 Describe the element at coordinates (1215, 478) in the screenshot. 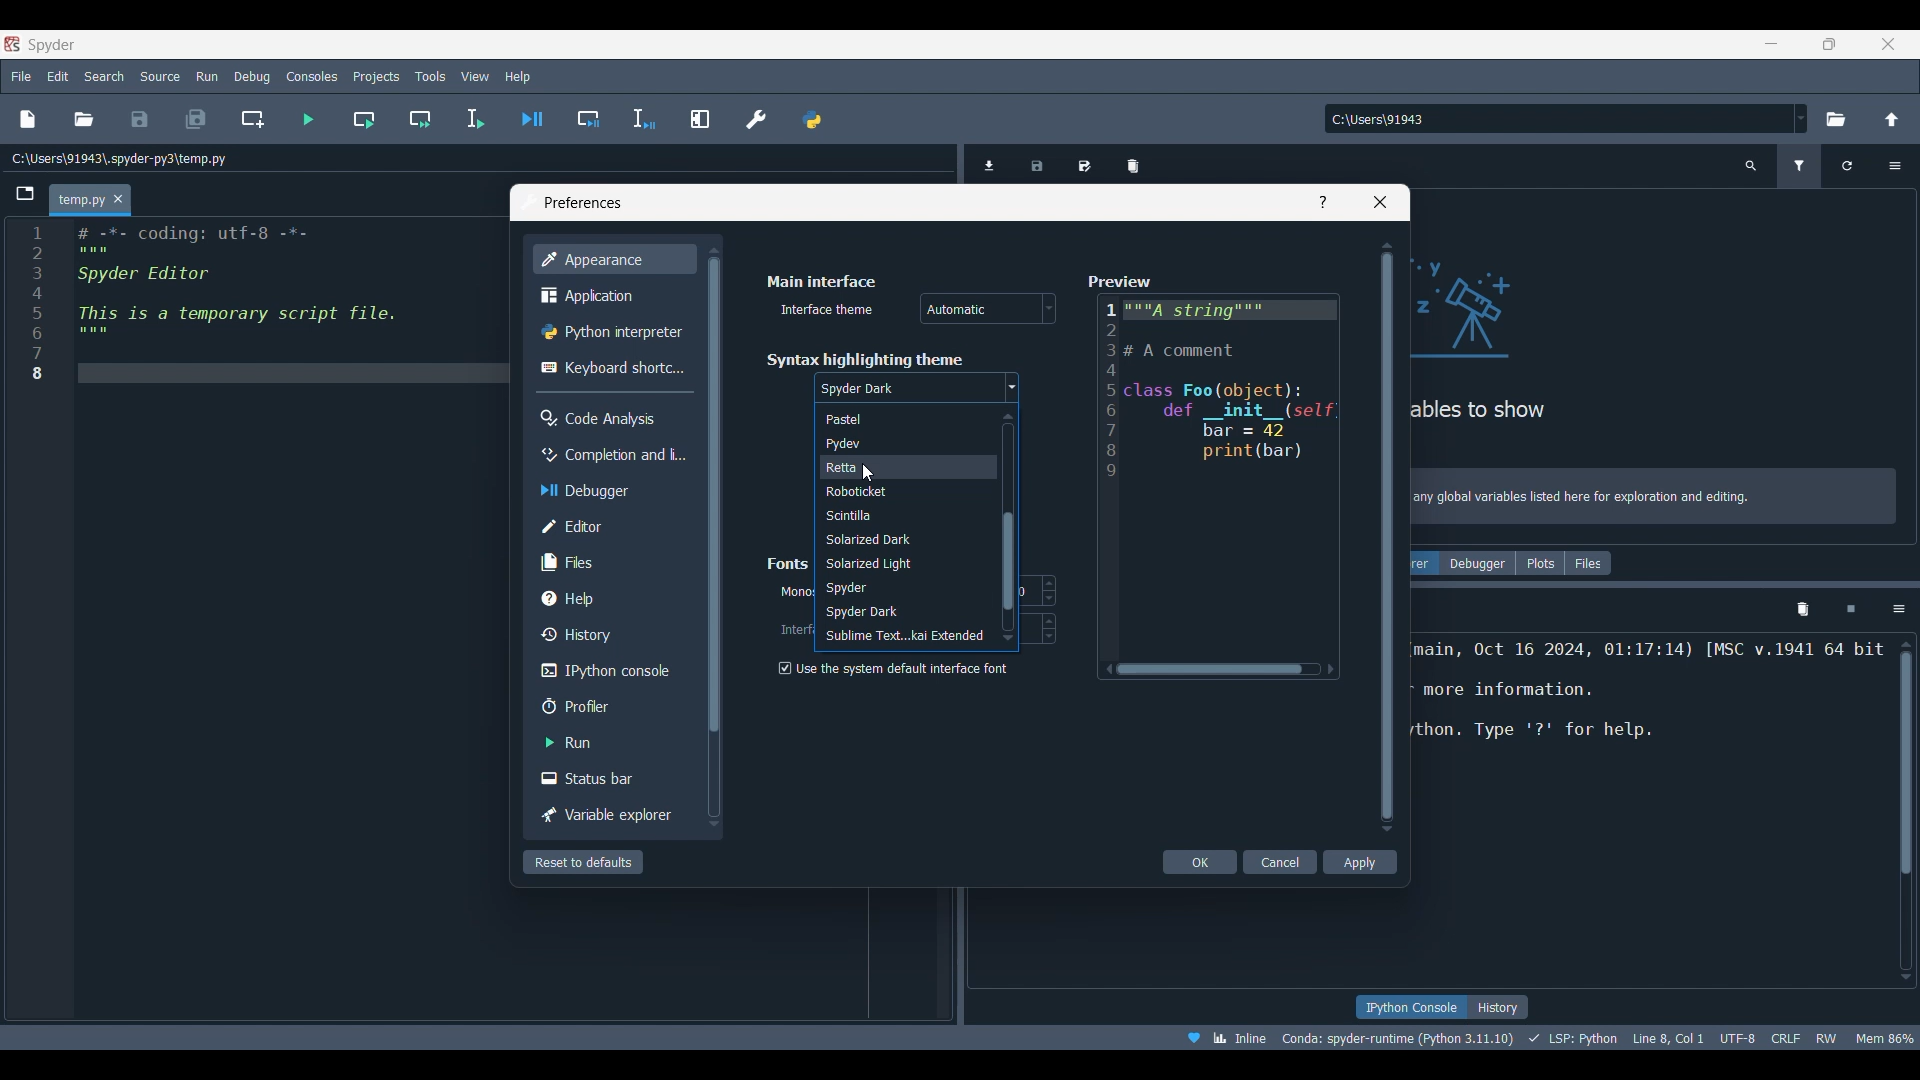

I see `Preview` at that location.